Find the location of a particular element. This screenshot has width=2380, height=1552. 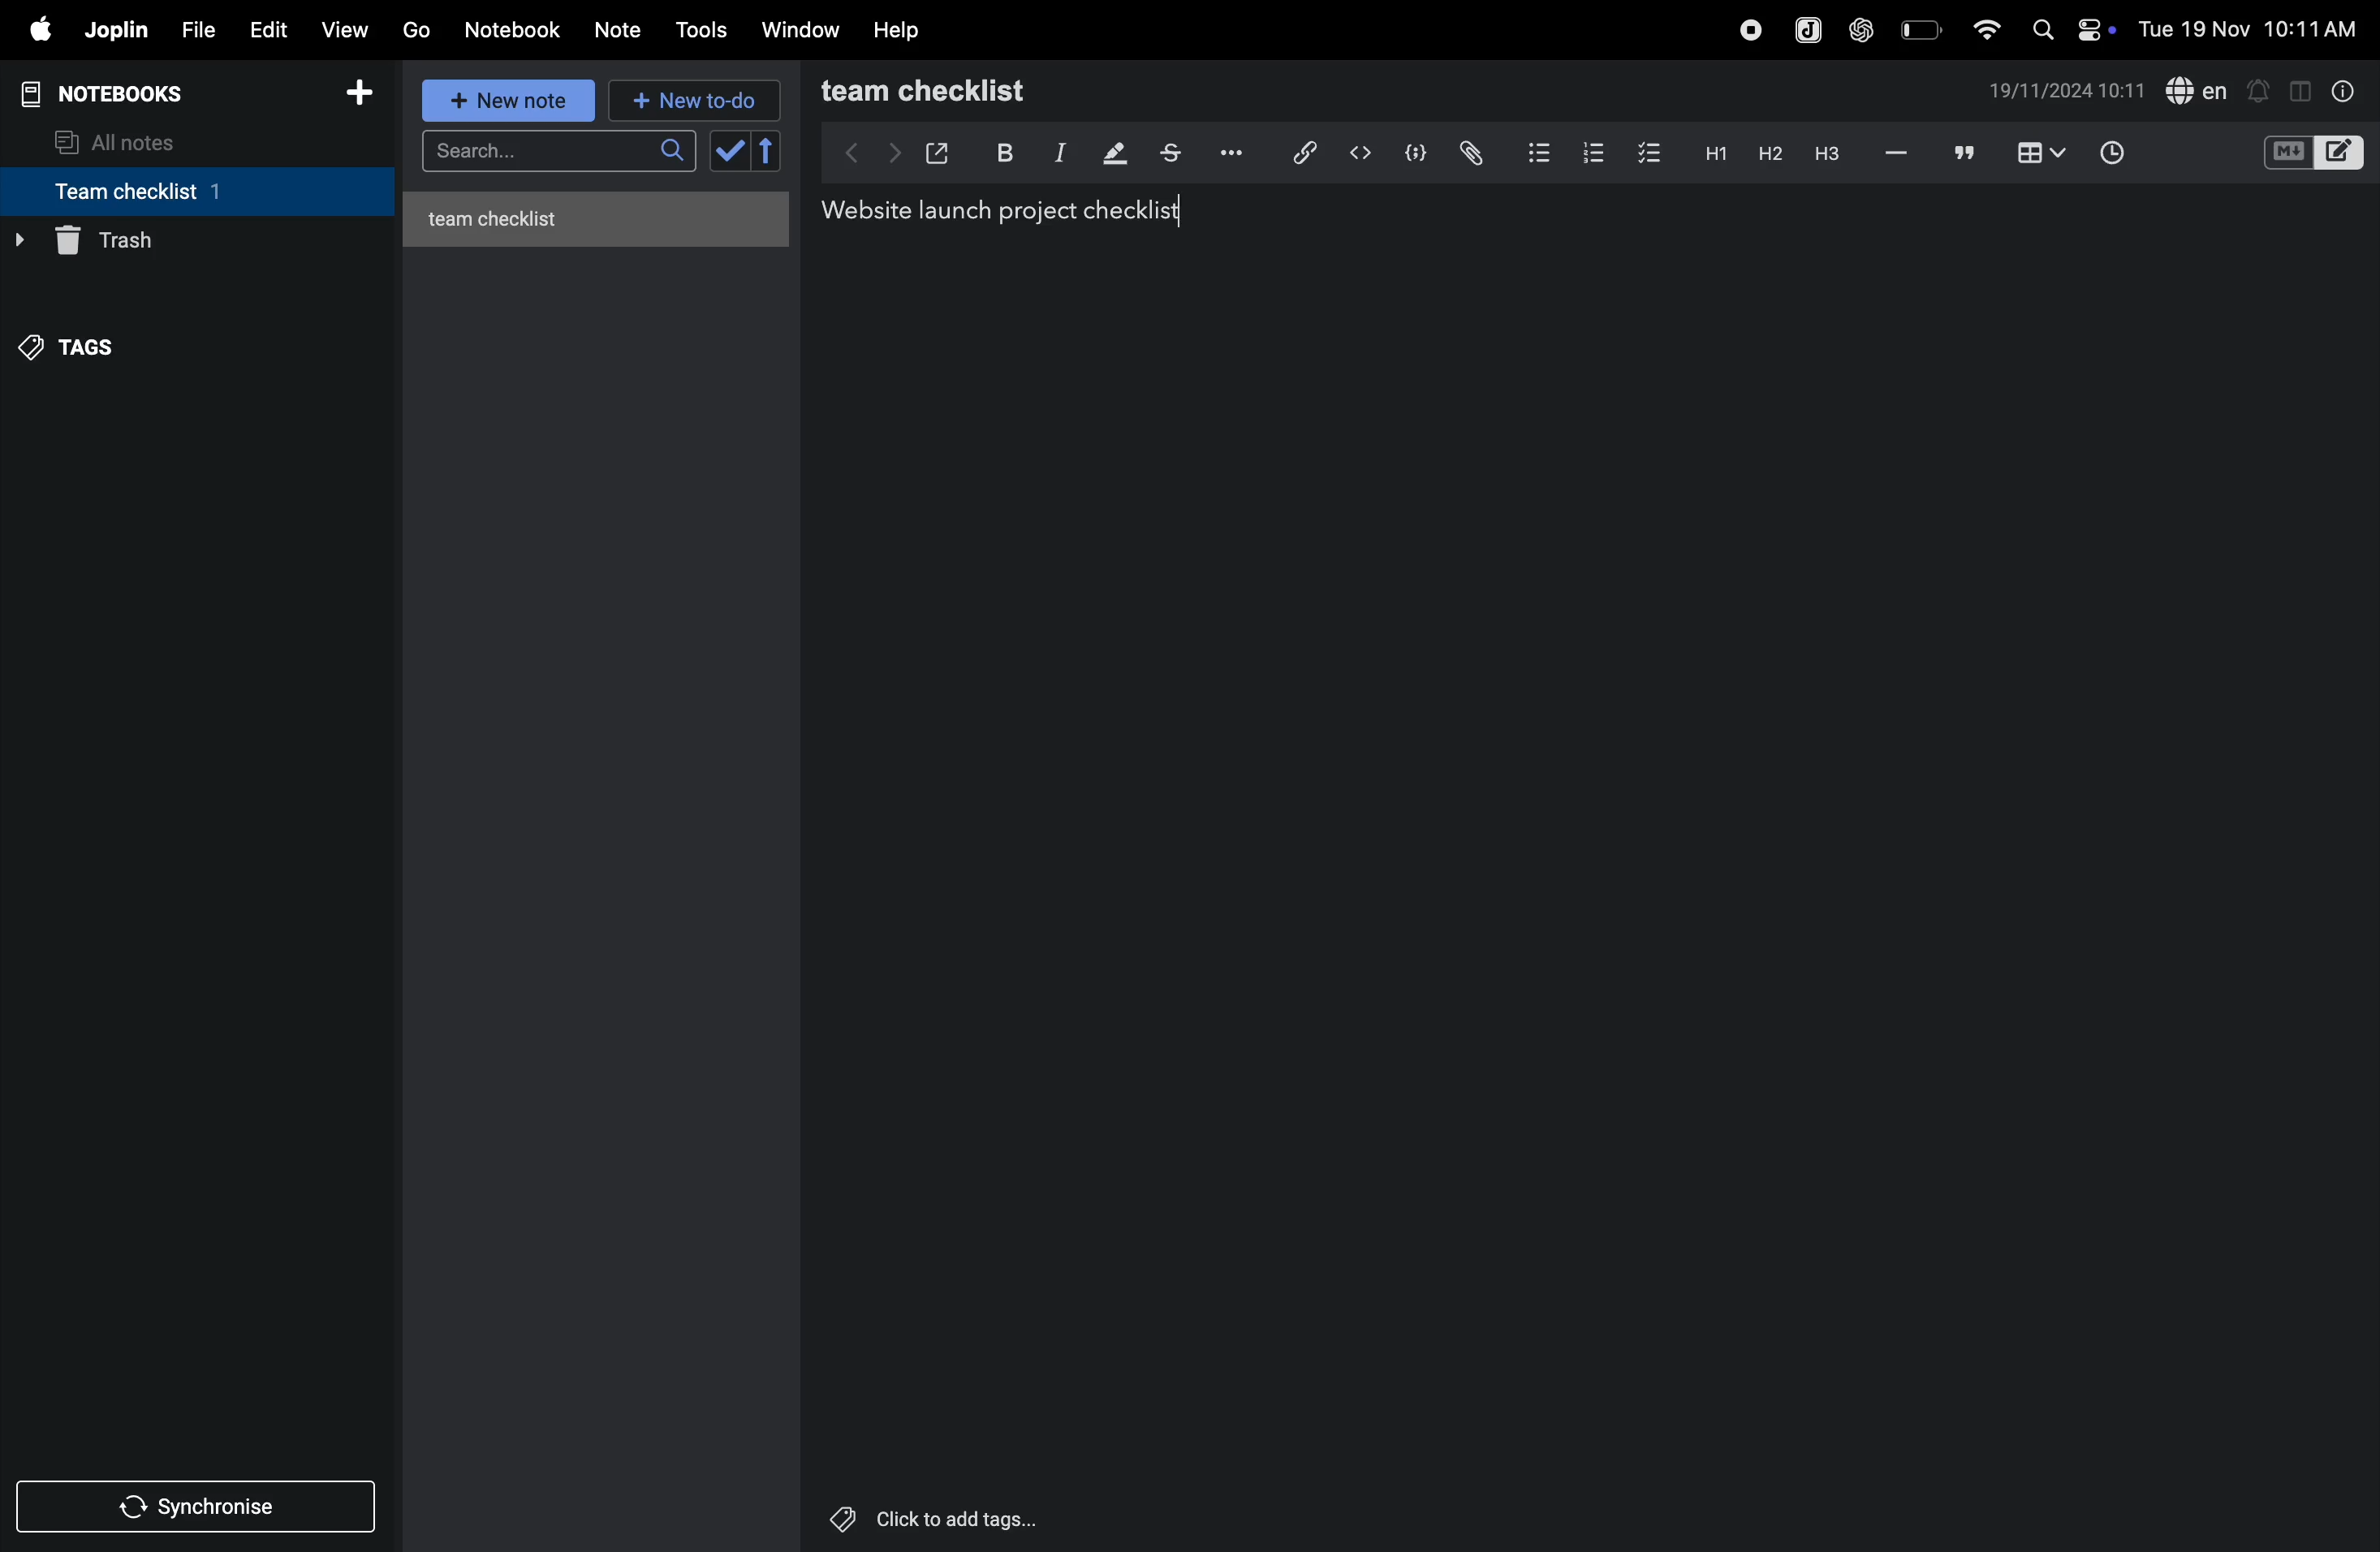

bold is located at coordinates (1002, 151).